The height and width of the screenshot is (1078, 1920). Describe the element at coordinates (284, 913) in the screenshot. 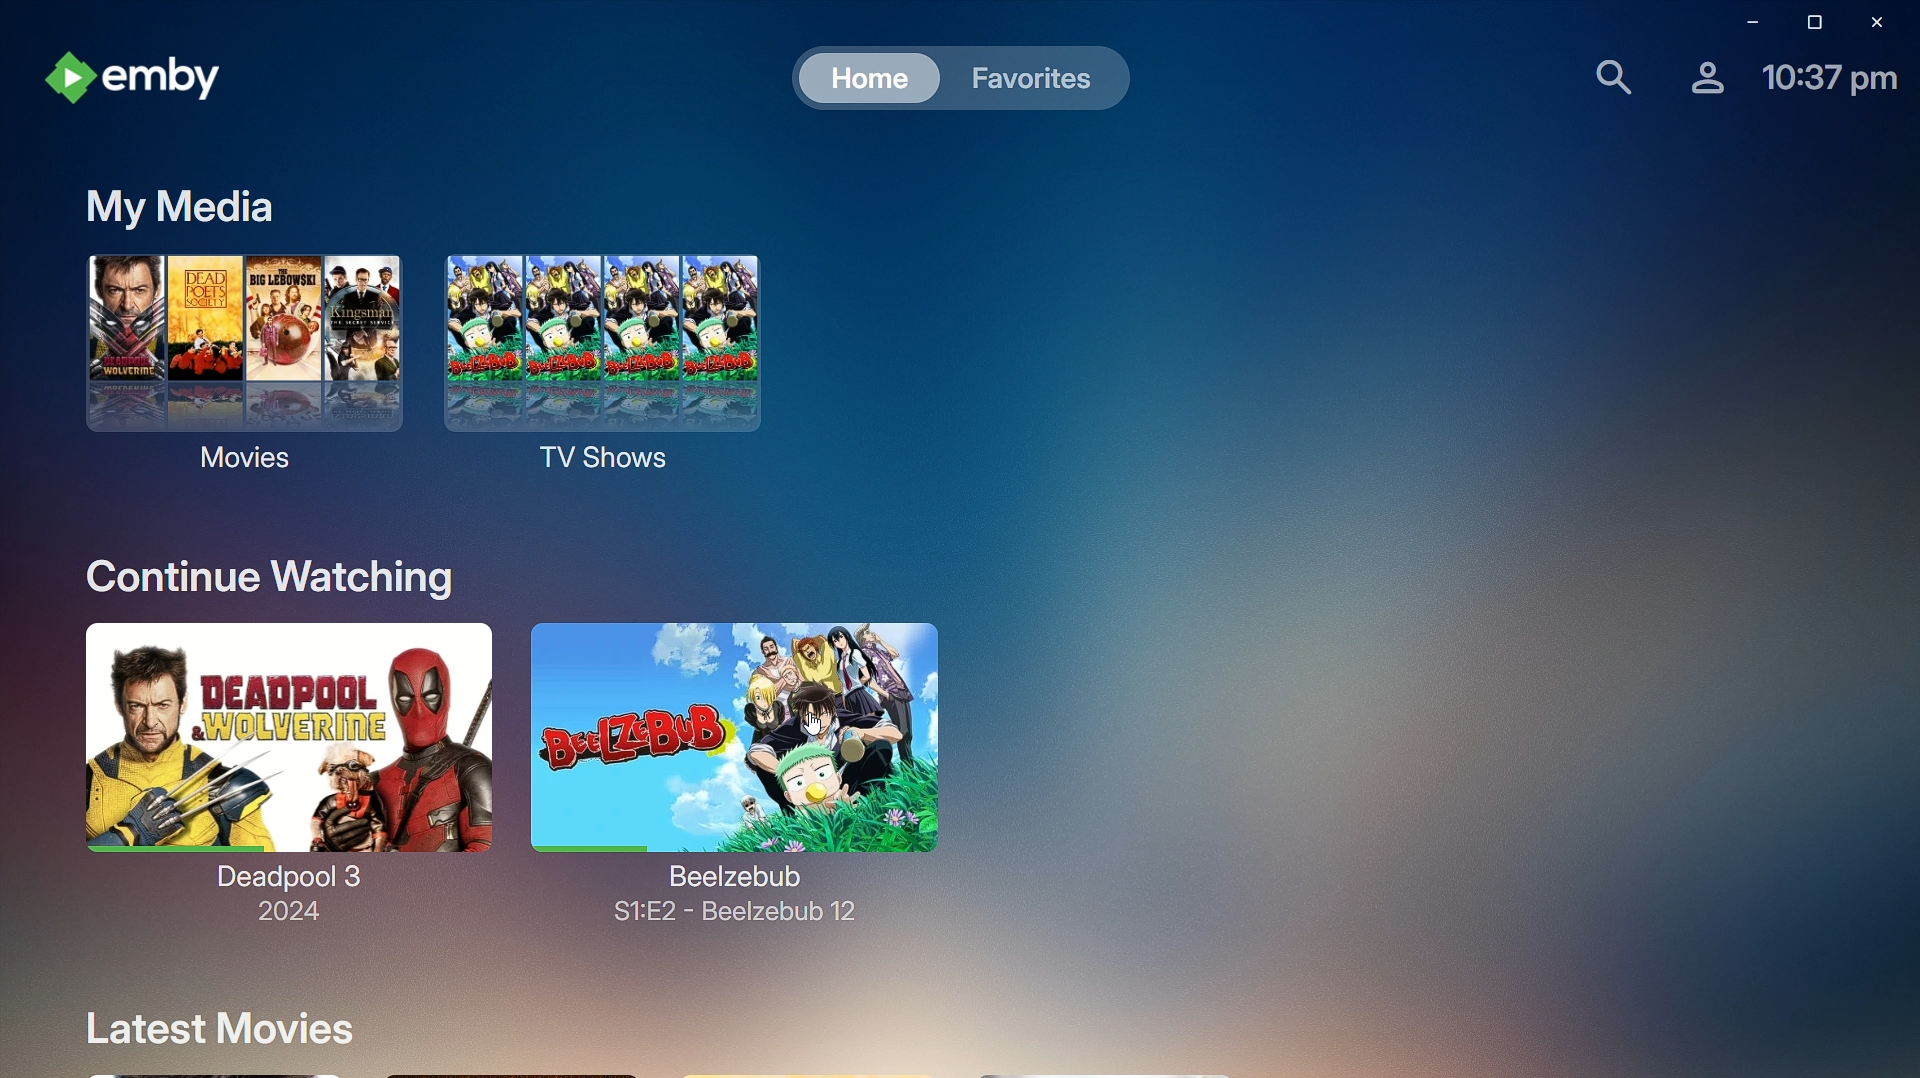

I see `2024` at that location.